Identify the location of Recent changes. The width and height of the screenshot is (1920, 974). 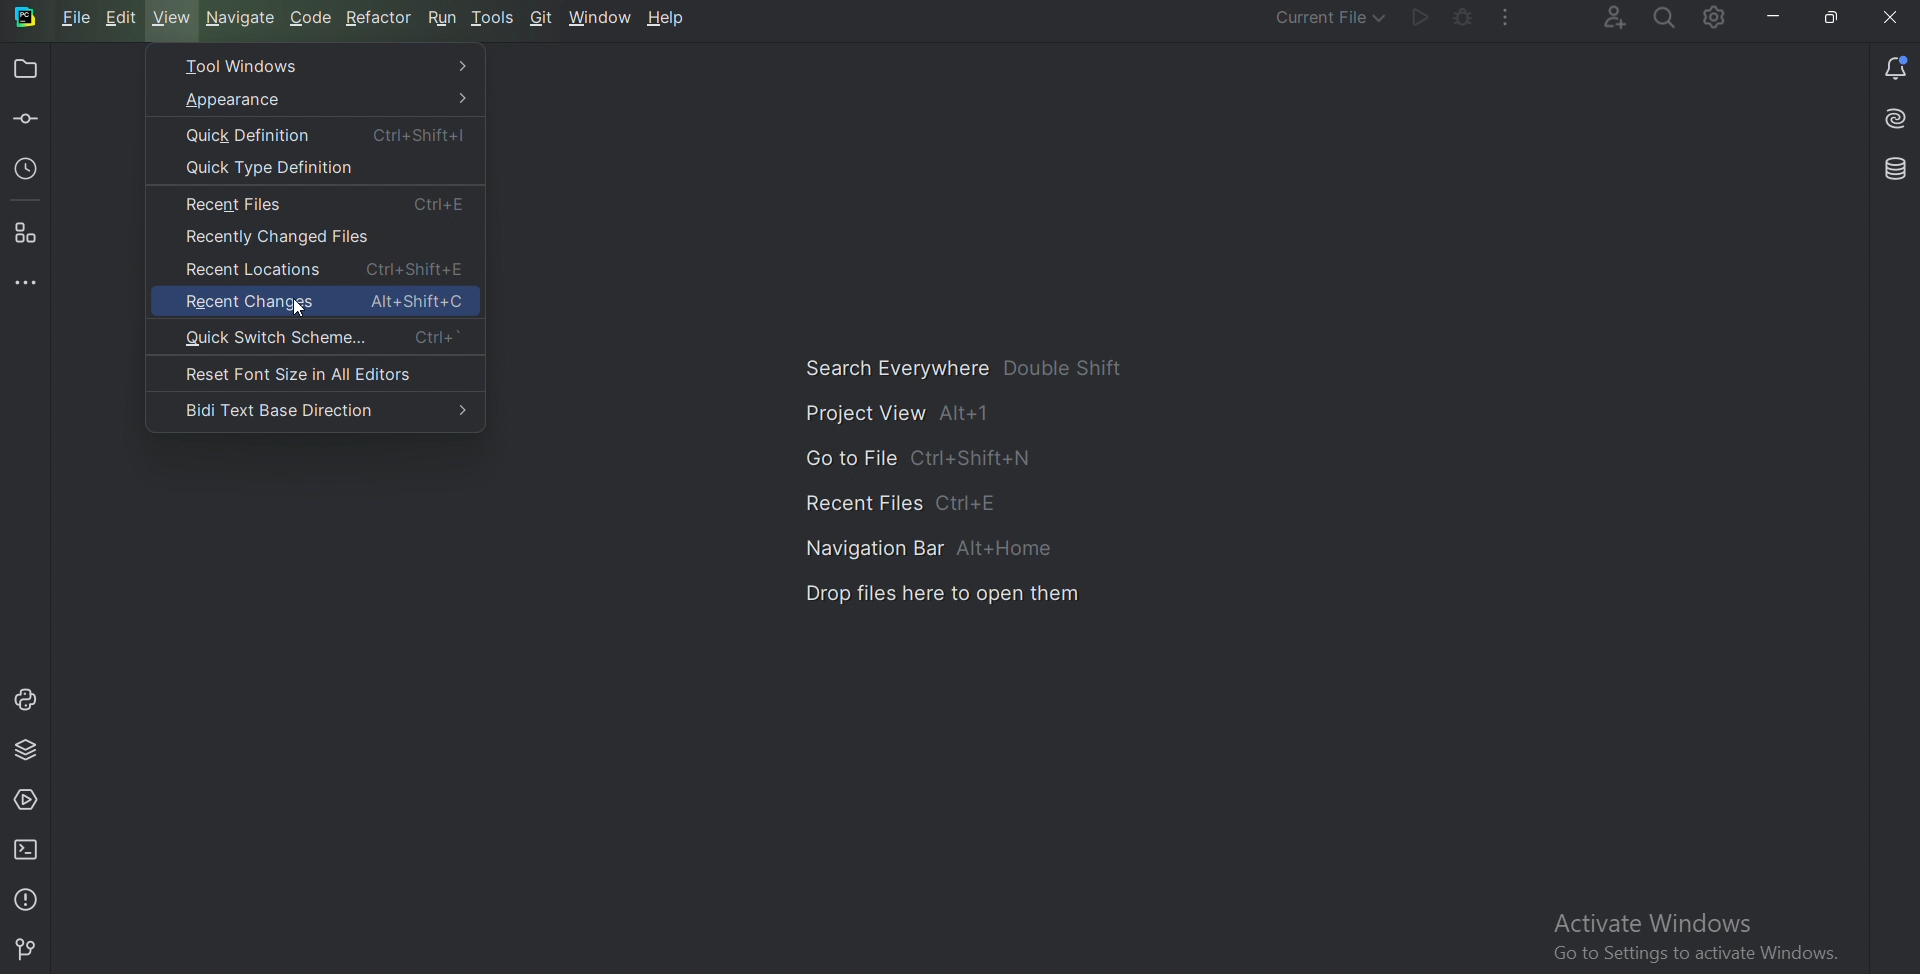
(316, 299).